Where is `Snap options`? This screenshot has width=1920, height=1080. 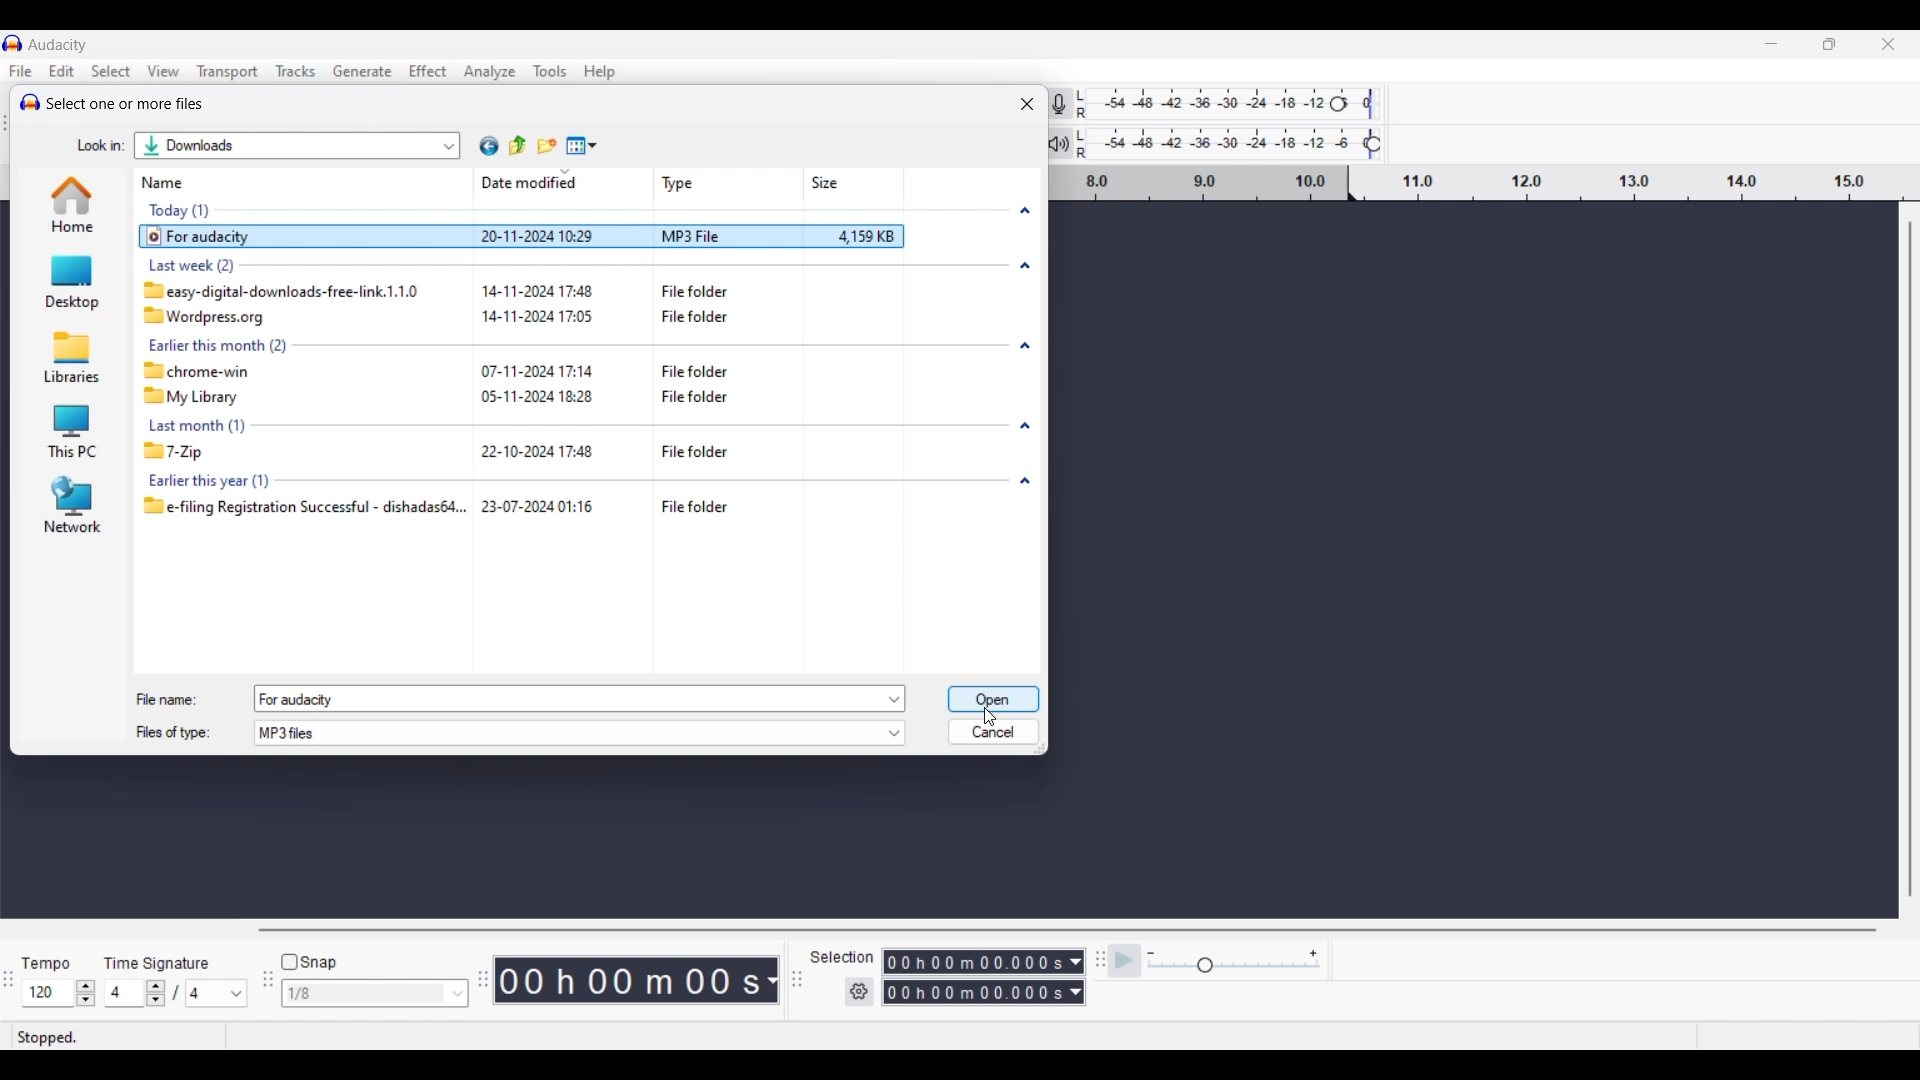
Snap options is located at coordinates (458, 993).